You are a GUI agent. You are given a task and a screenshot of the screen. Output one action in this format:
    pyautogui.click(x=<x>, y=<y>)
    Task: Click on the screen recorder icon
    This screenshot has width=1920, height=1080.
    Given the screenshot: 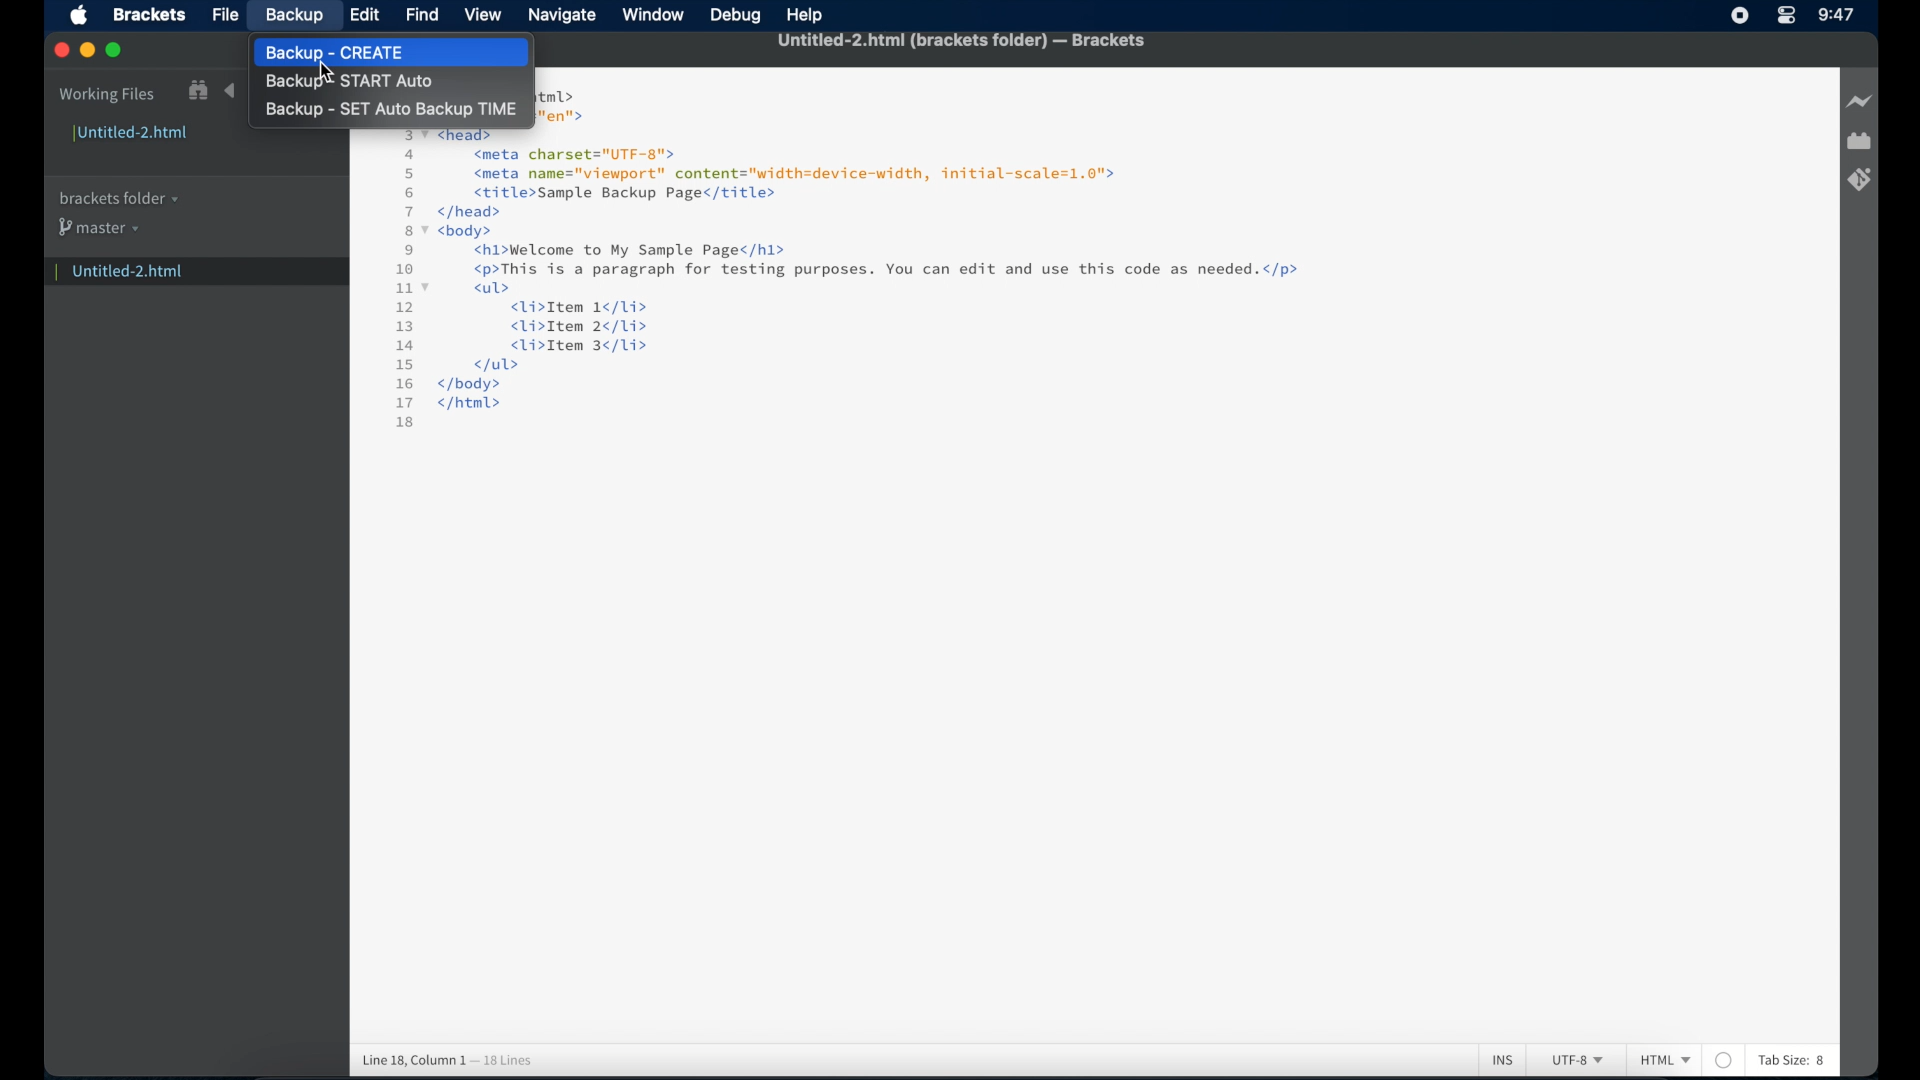 What is the action you would take?
    pyautogui.click(x=1740, y=15)
    